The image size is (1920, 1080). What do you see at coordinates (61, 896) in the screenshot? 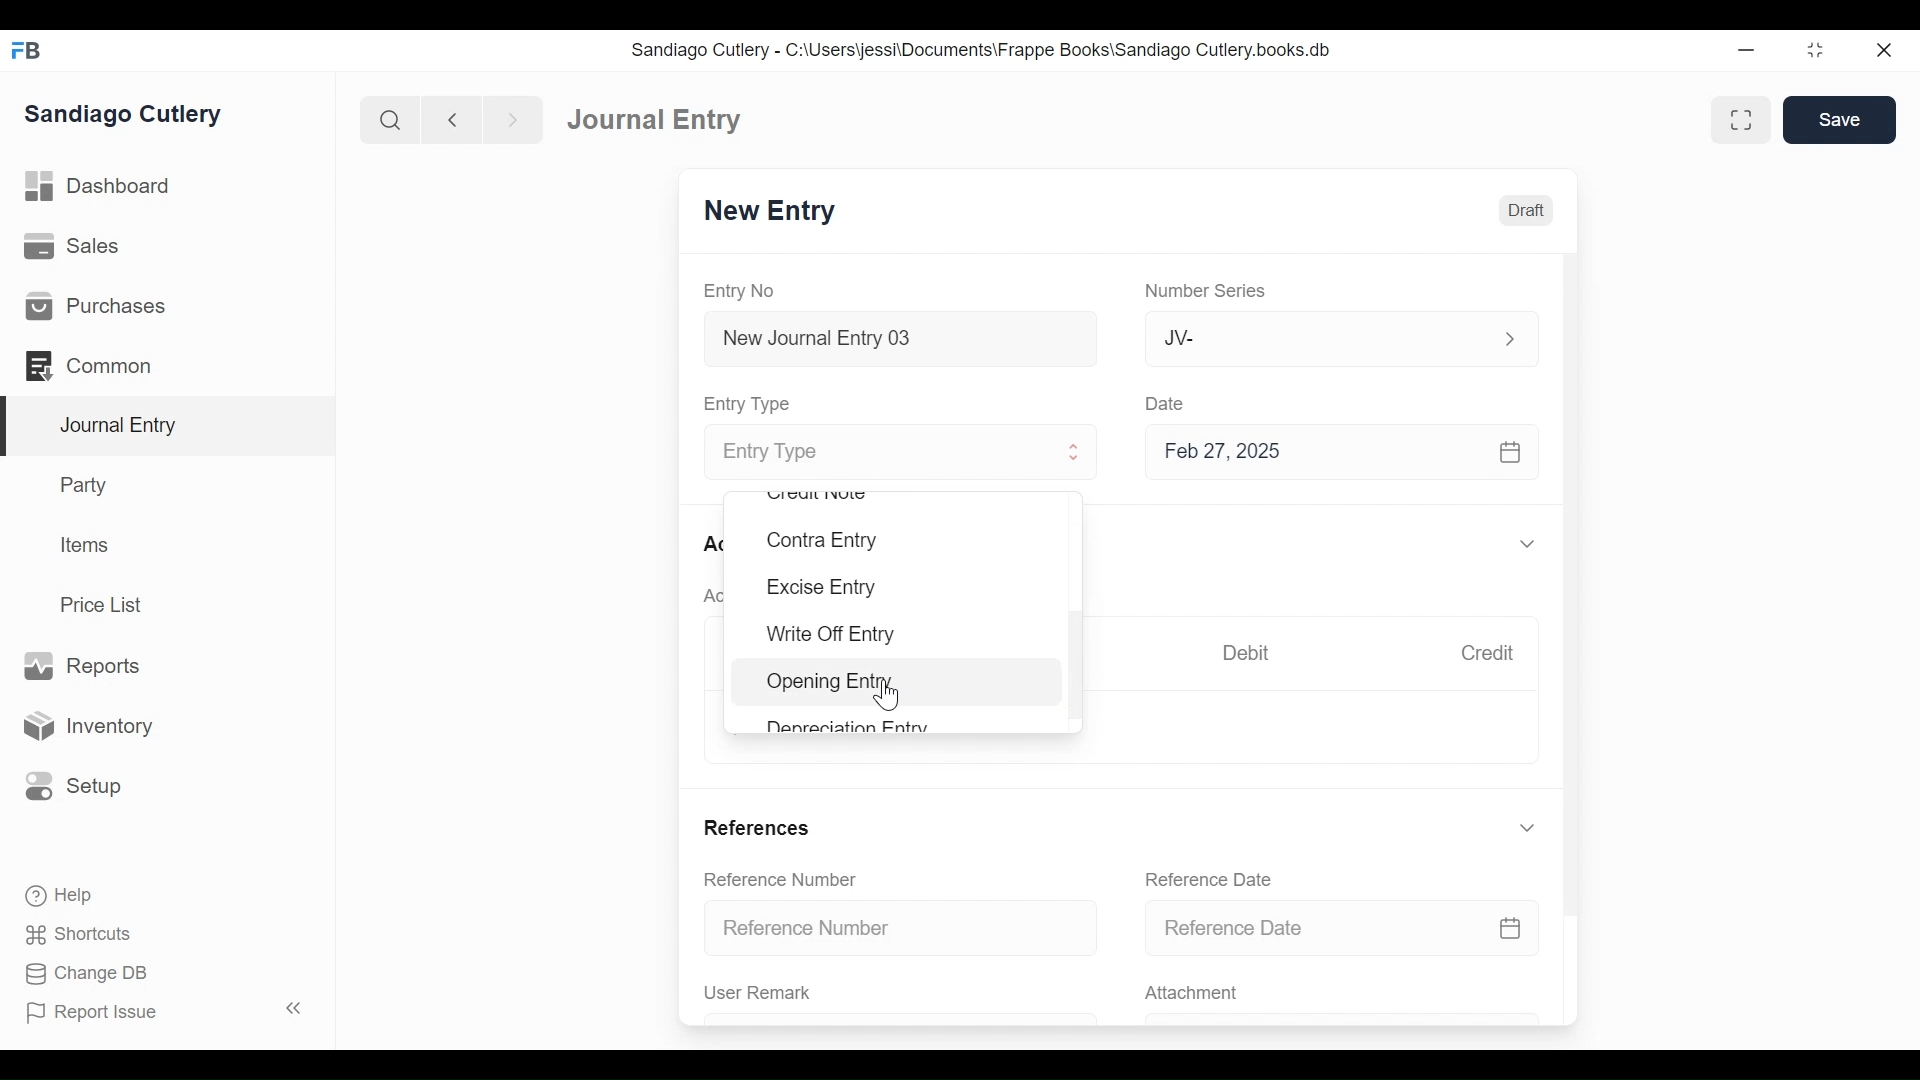
I see `Help` at bounding box center [61, 896].